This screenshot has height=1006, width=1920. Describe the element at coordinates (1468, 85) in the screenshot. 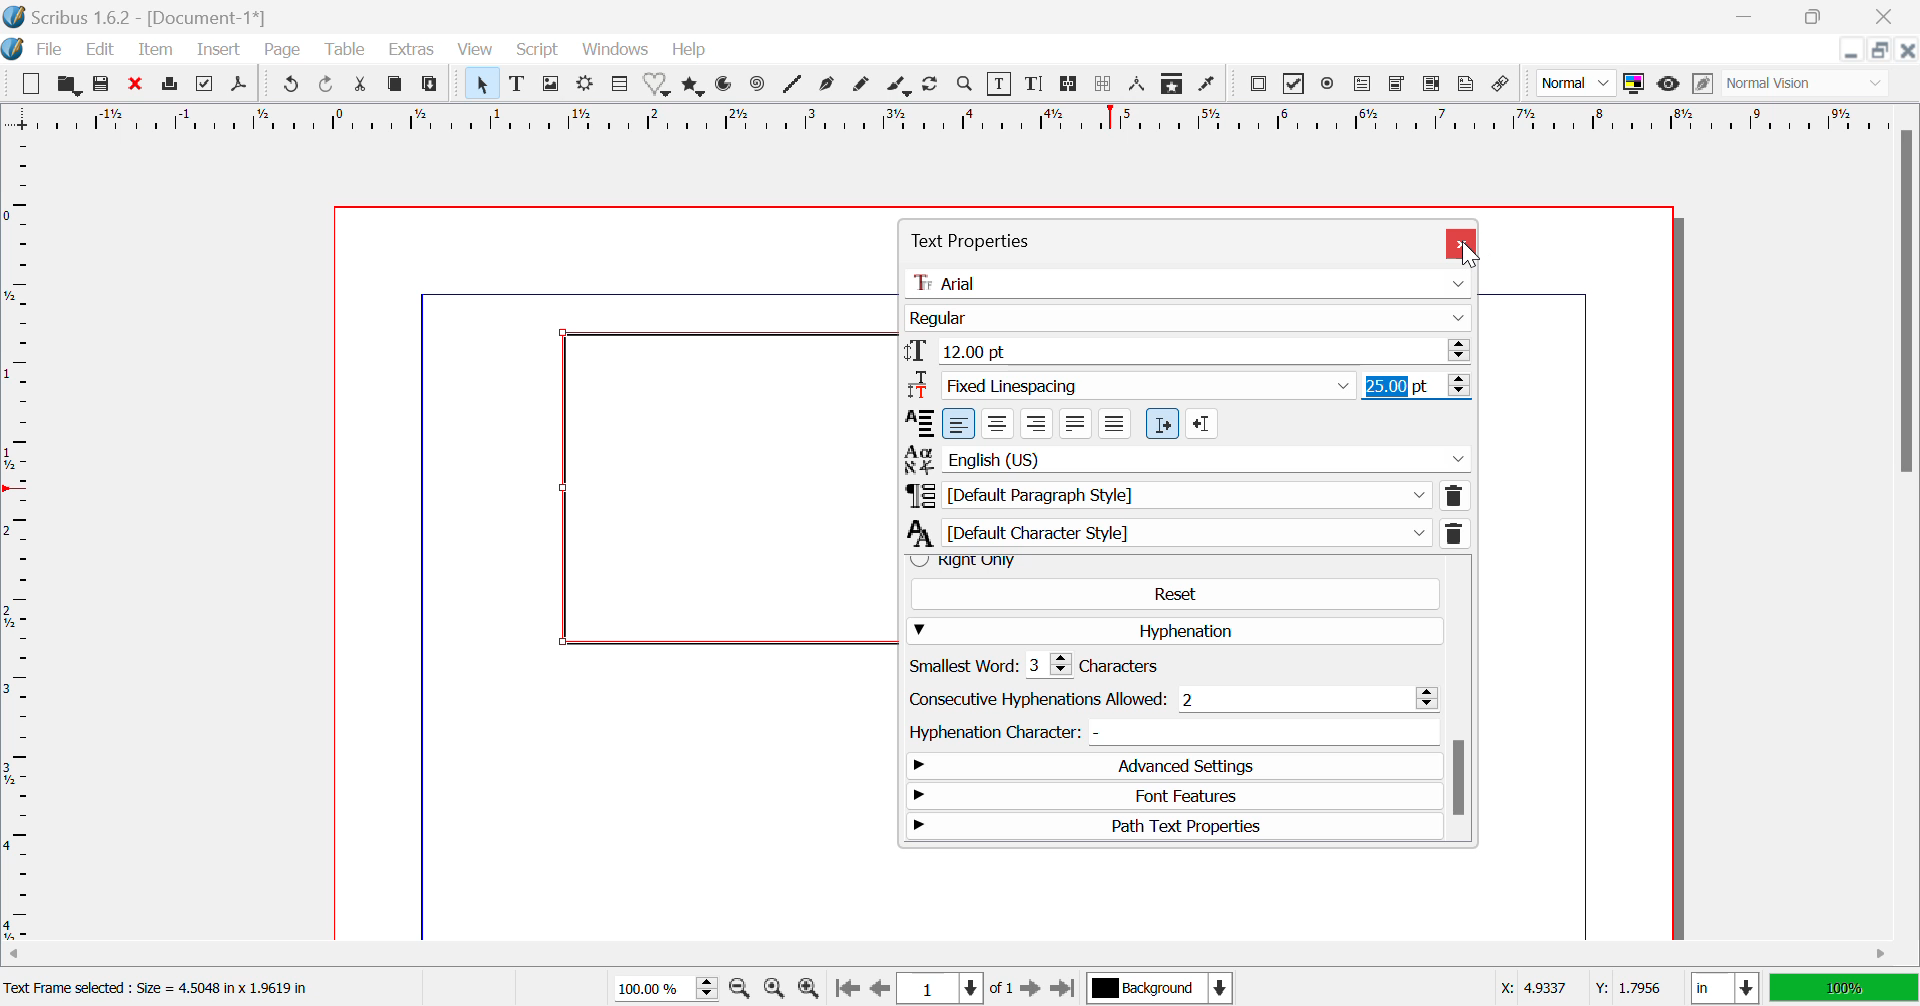

I see `Text Annotation` at that location.